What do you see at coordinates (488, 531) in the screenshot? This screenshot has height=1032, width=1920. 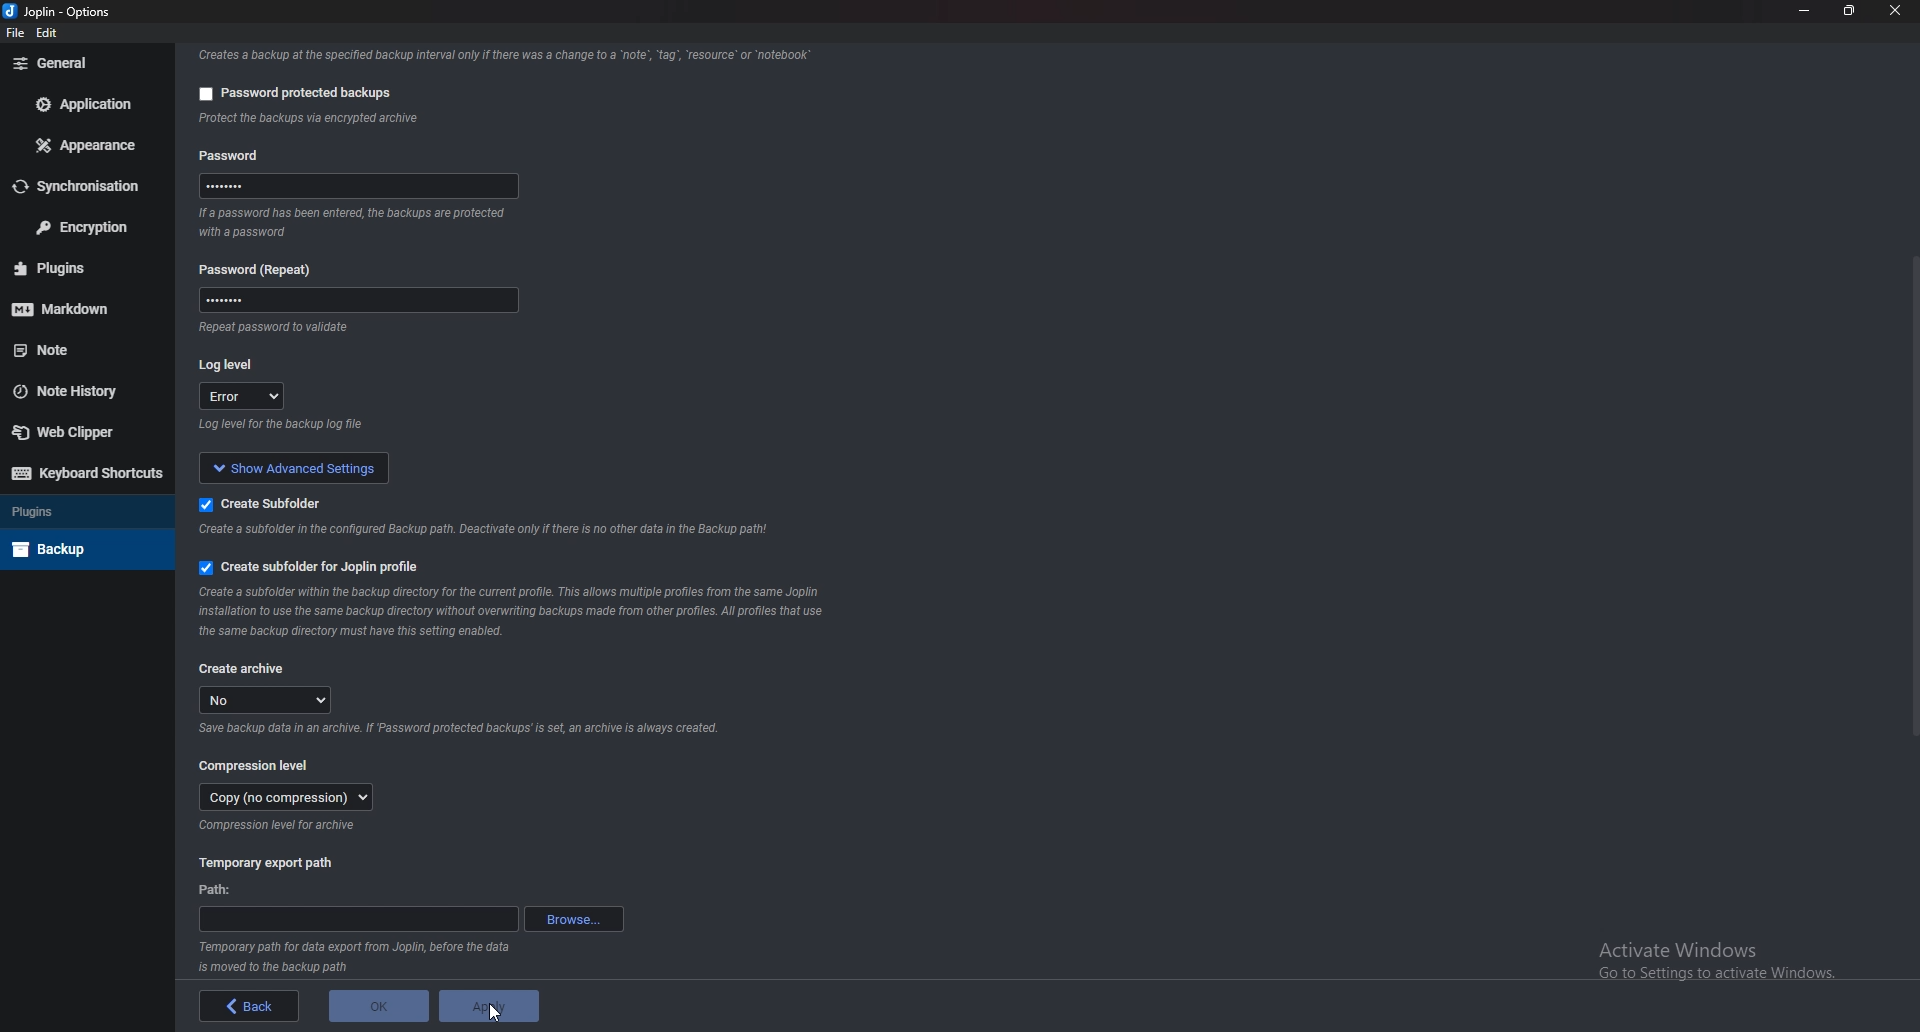 I see `info` at bounding box center [488, 531].